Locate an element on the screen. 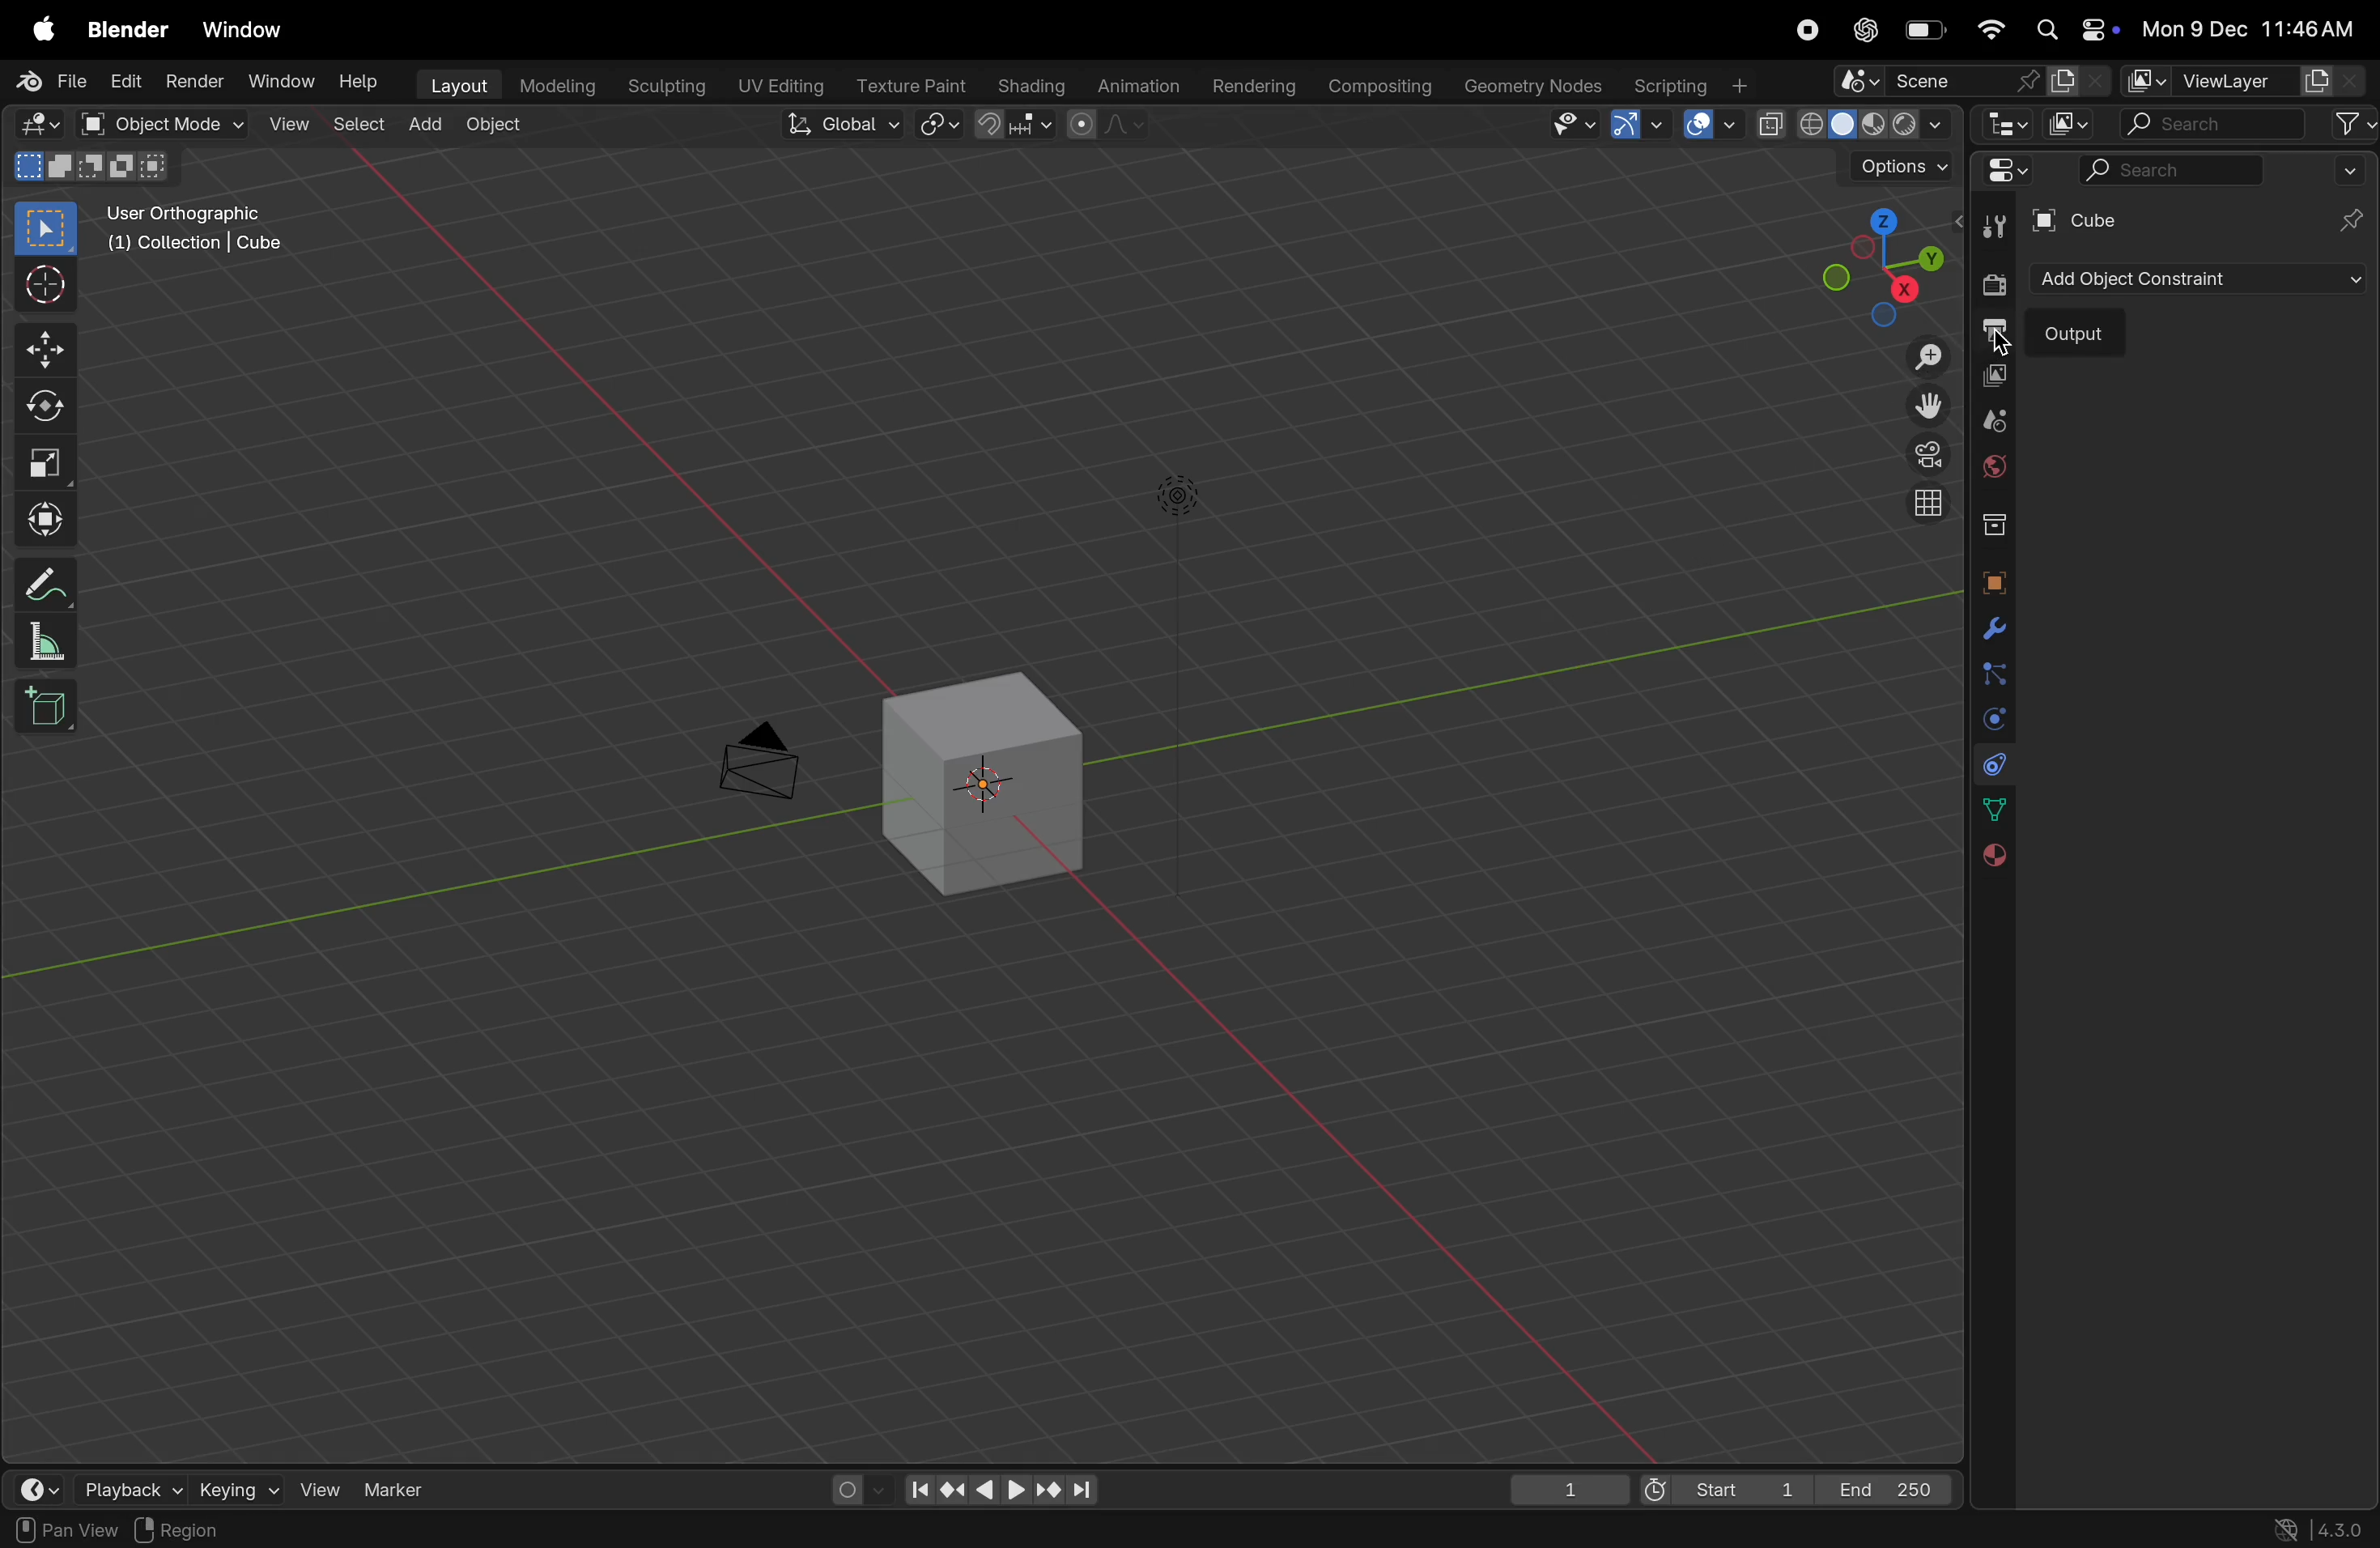 The image size is (2380, 1548). maker is located at coordinates (404, 1484).